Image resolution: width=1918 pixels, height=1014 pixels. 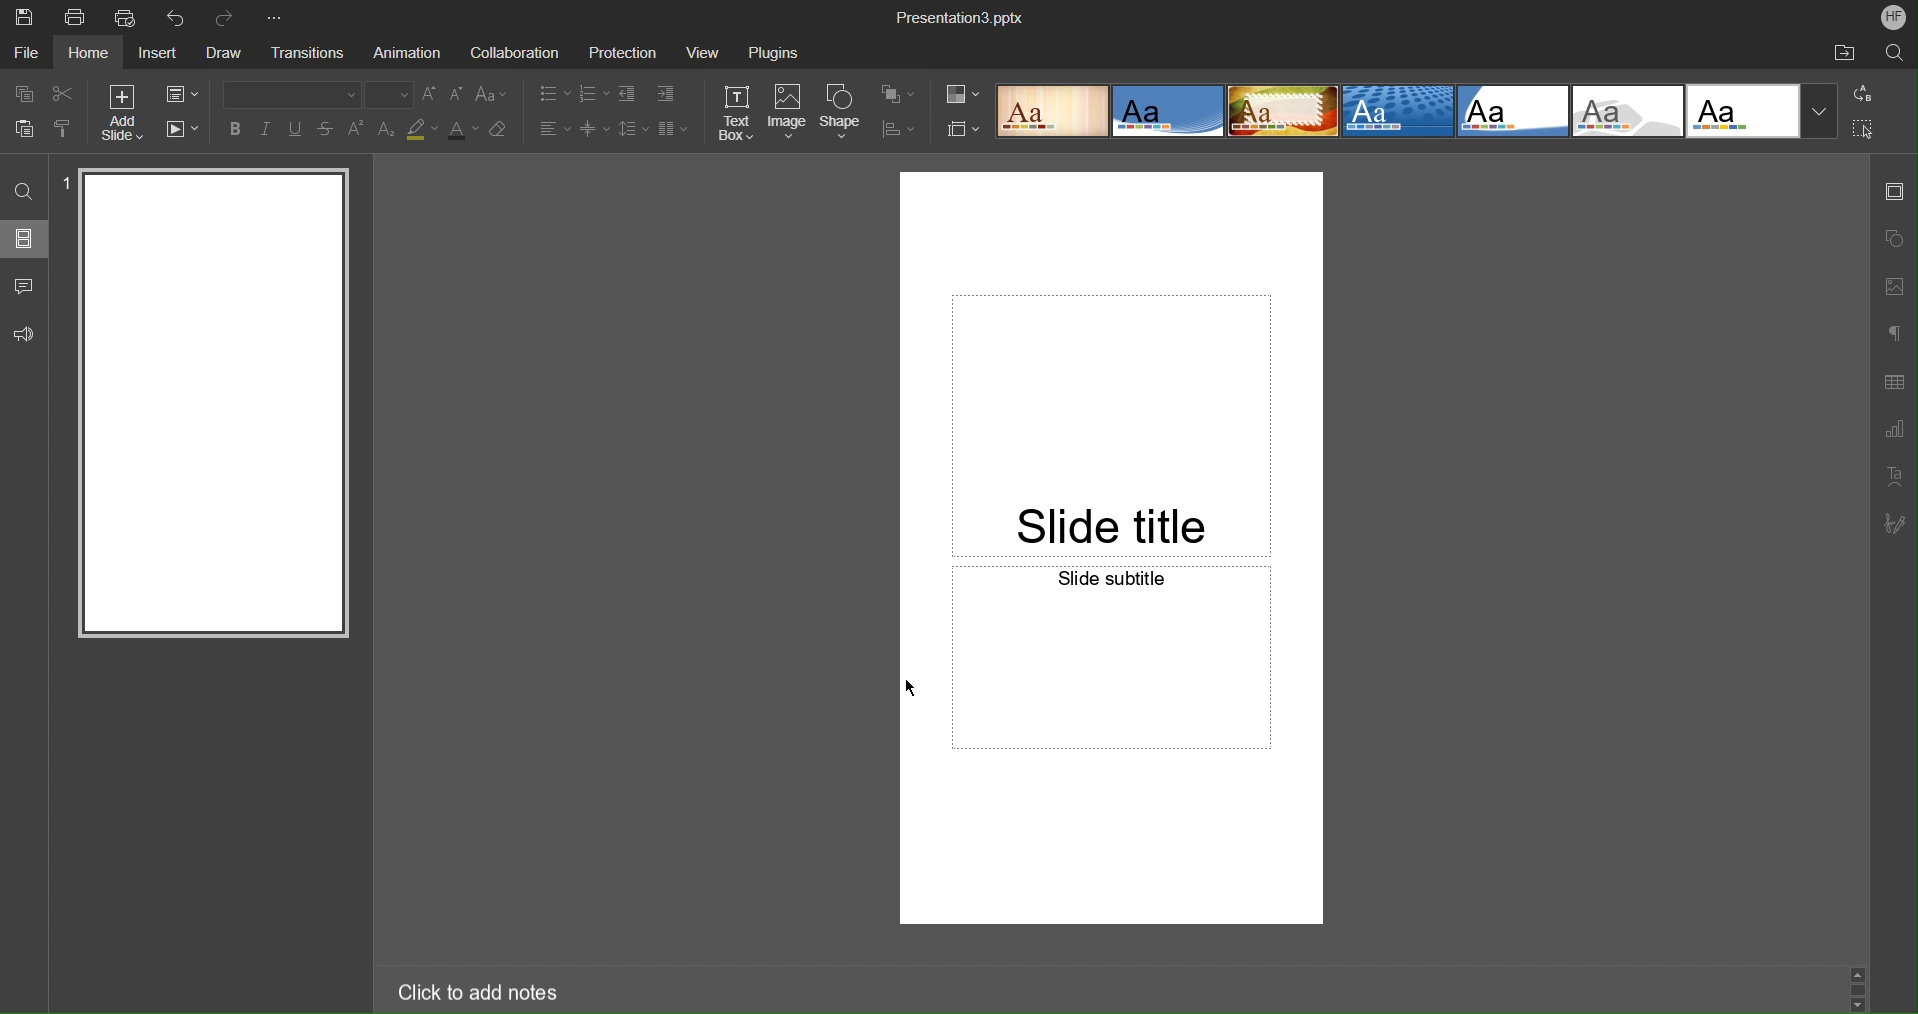 I want to click on Home, so click(x=90, y=54).